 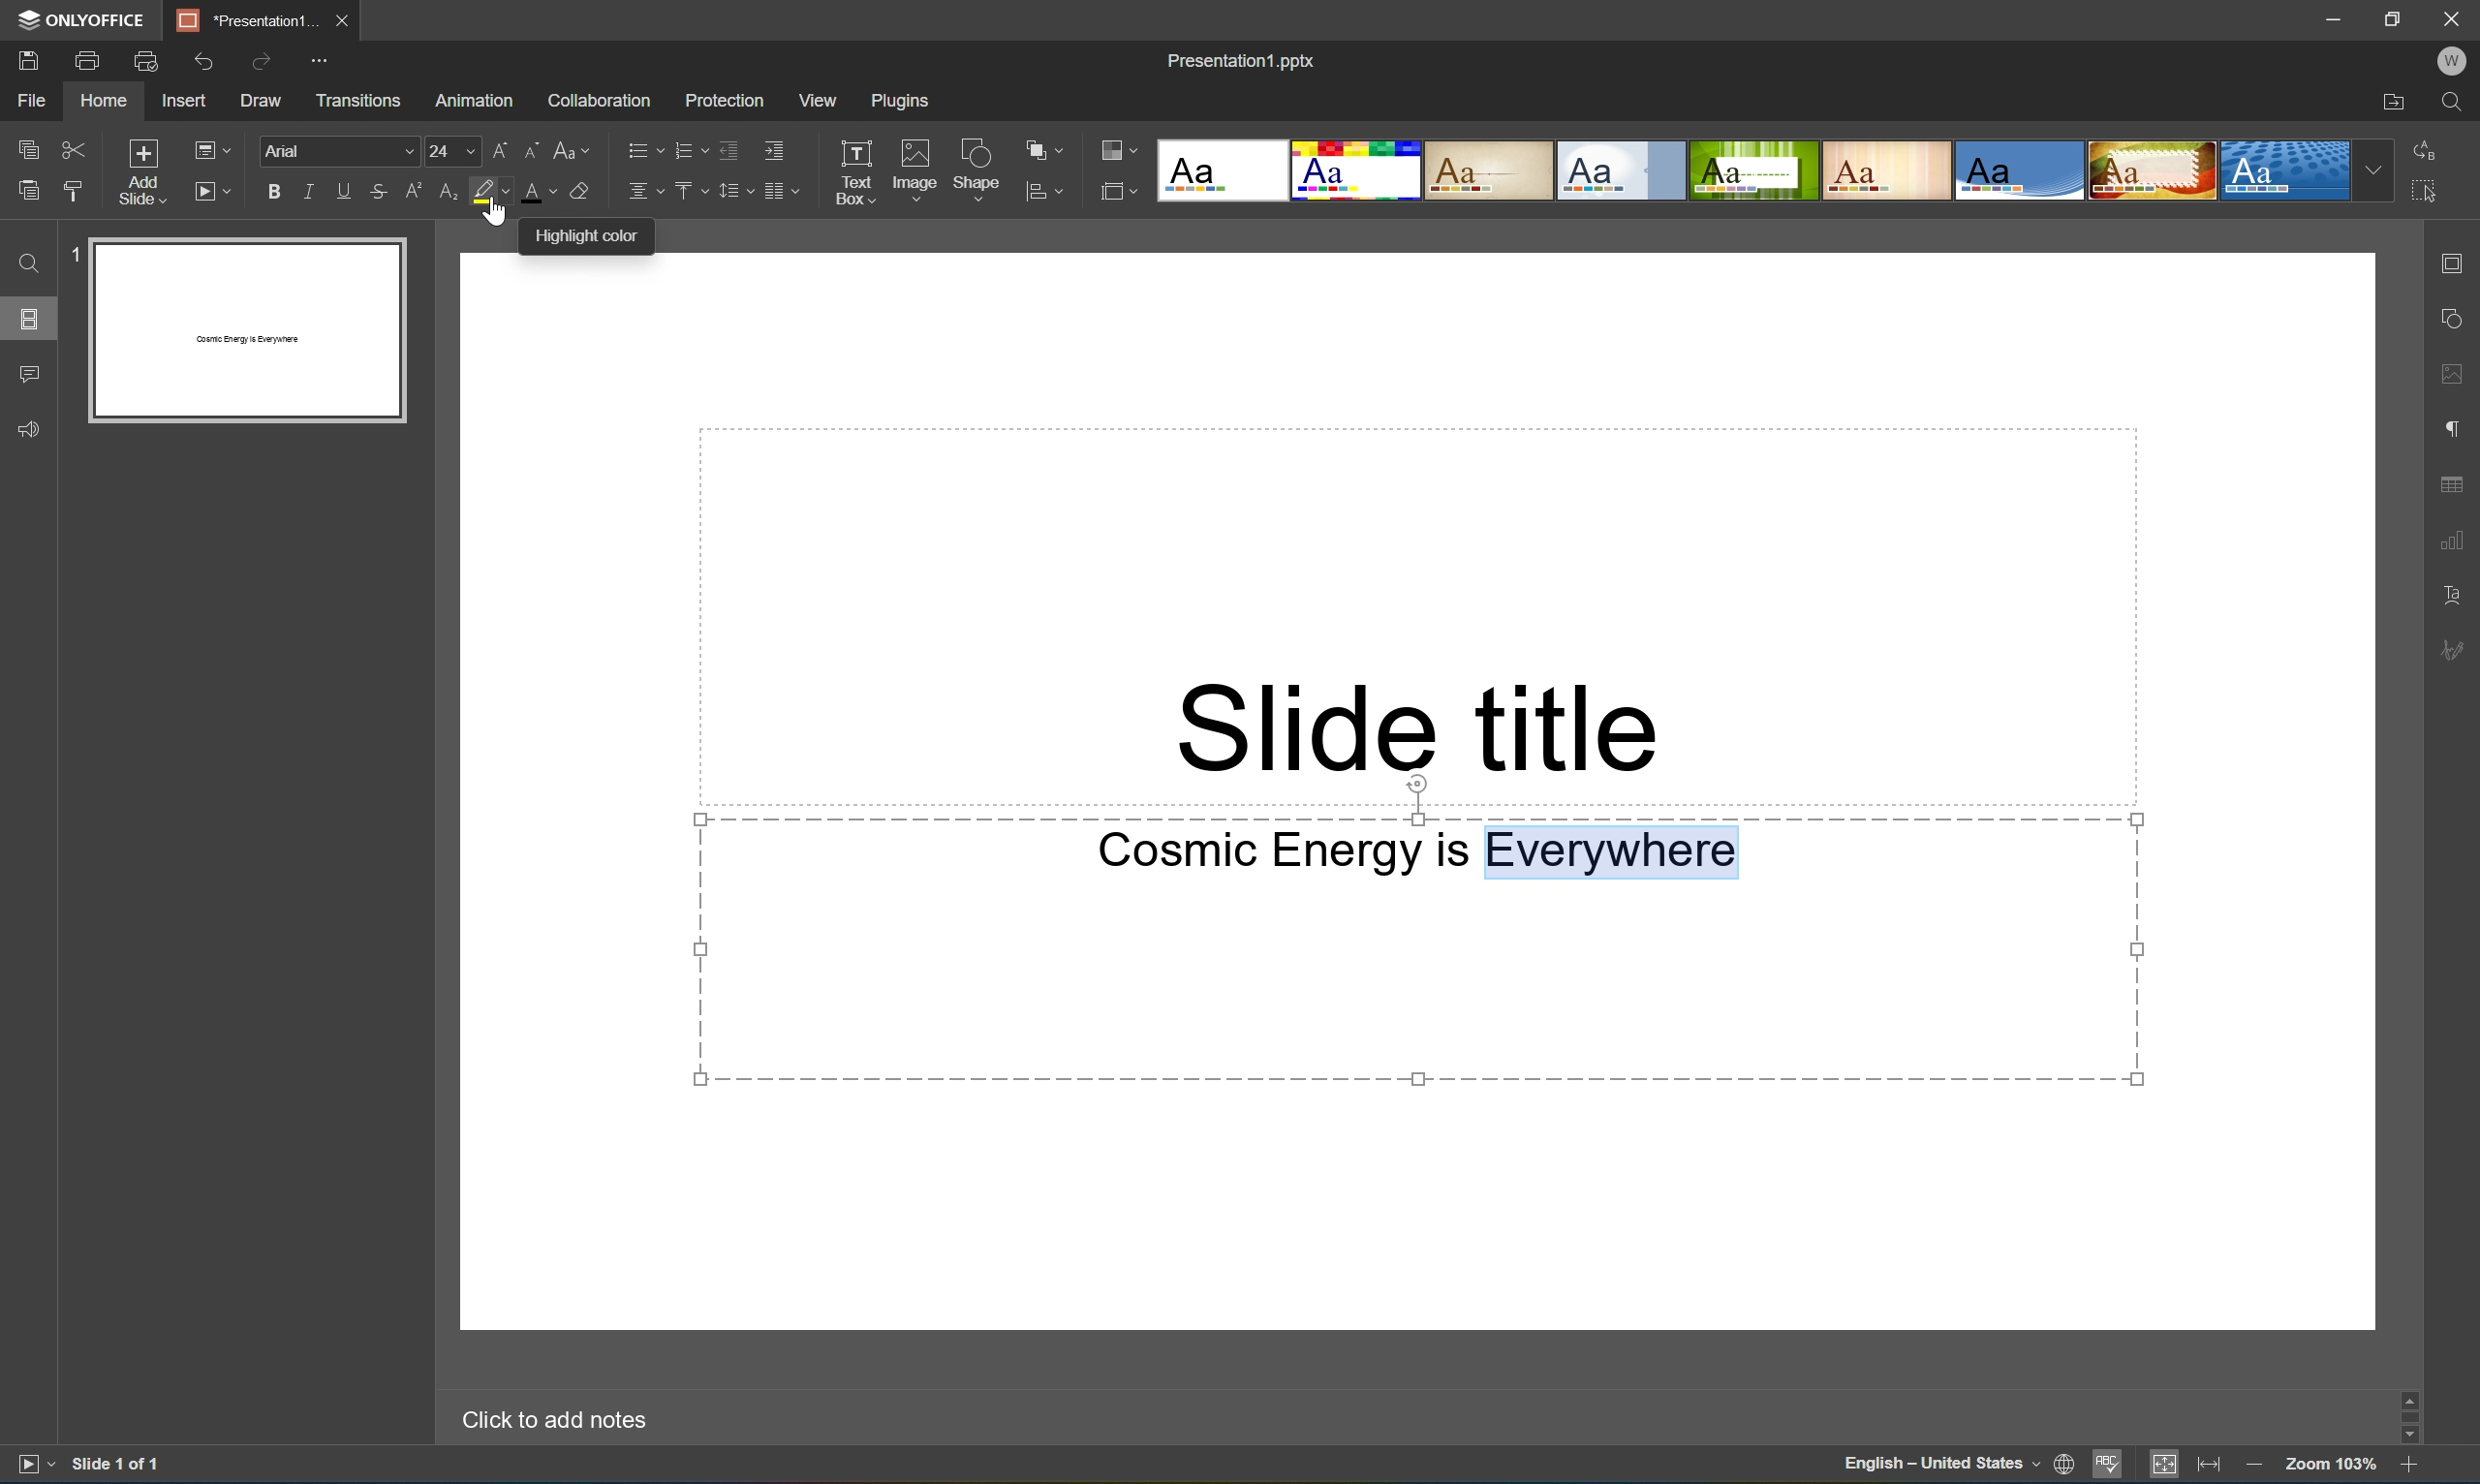 I want to click on Numbering, so click(x=688, y=147).